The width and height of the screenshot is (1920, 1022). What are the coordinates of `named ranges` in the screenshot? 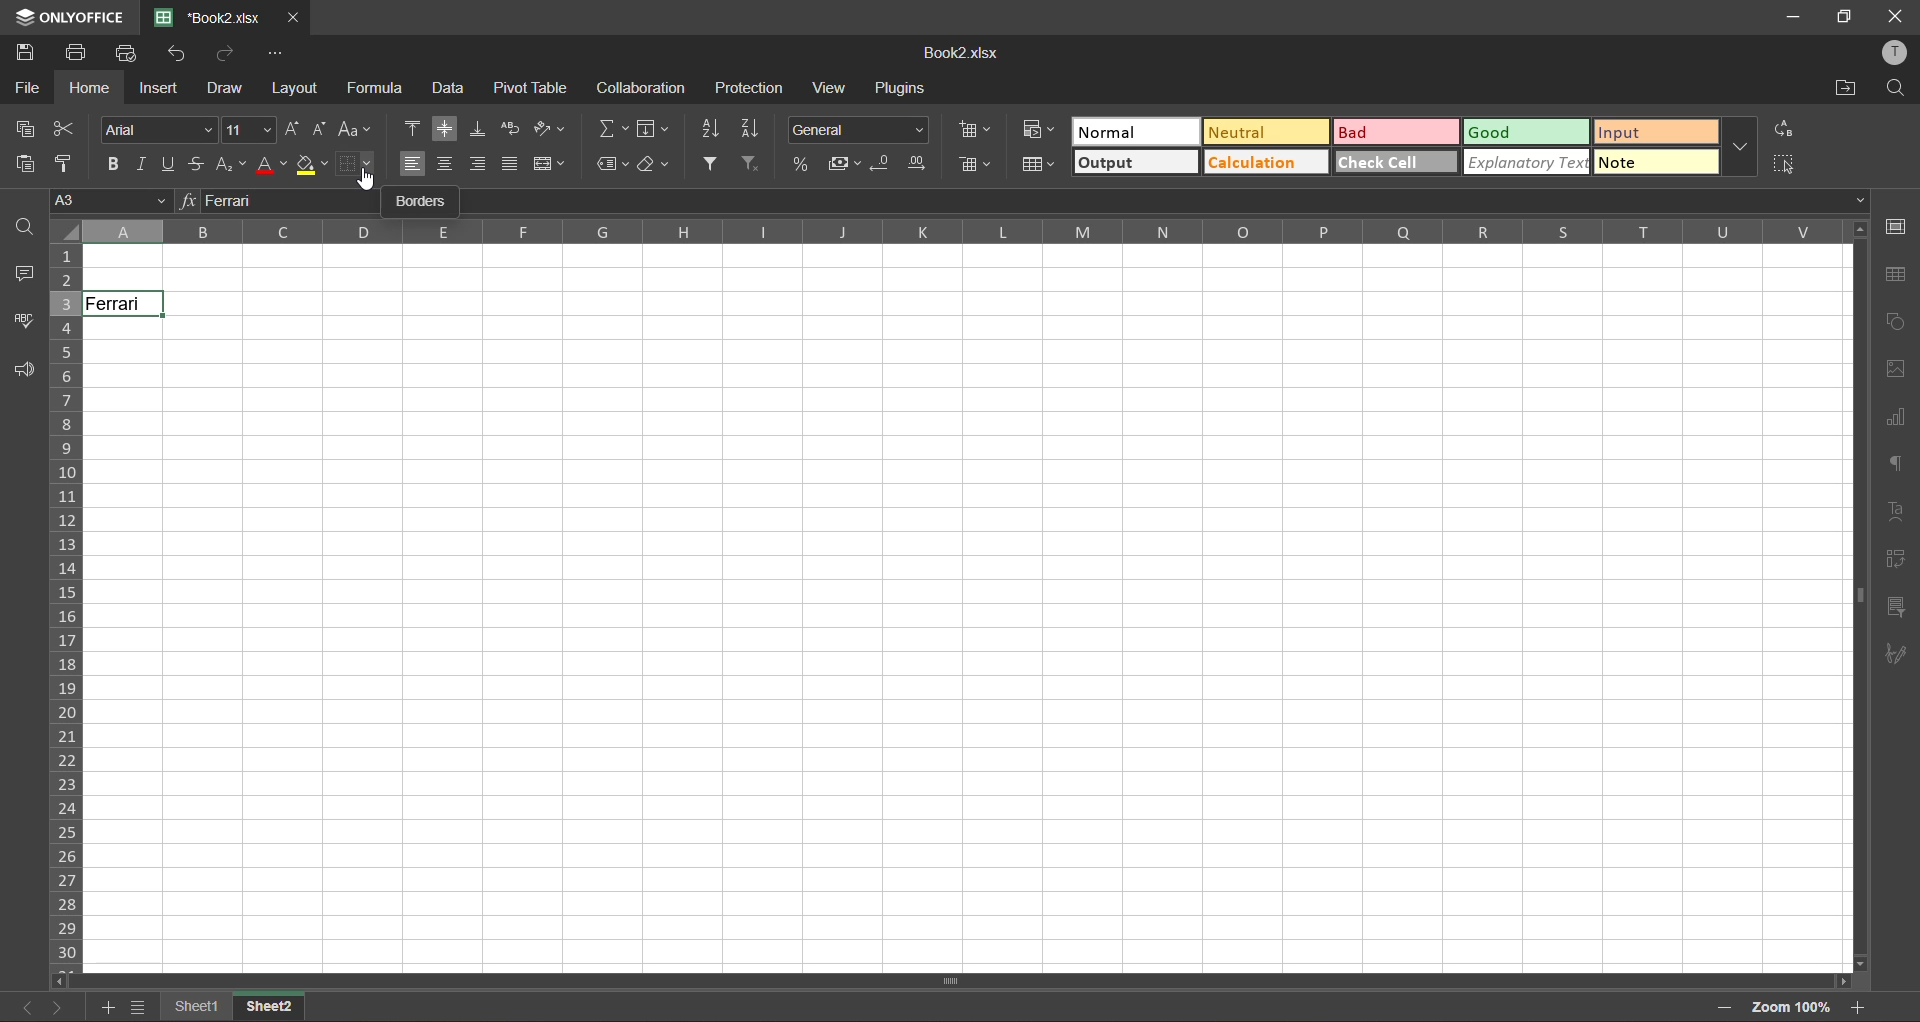 It's located at (613, 165).